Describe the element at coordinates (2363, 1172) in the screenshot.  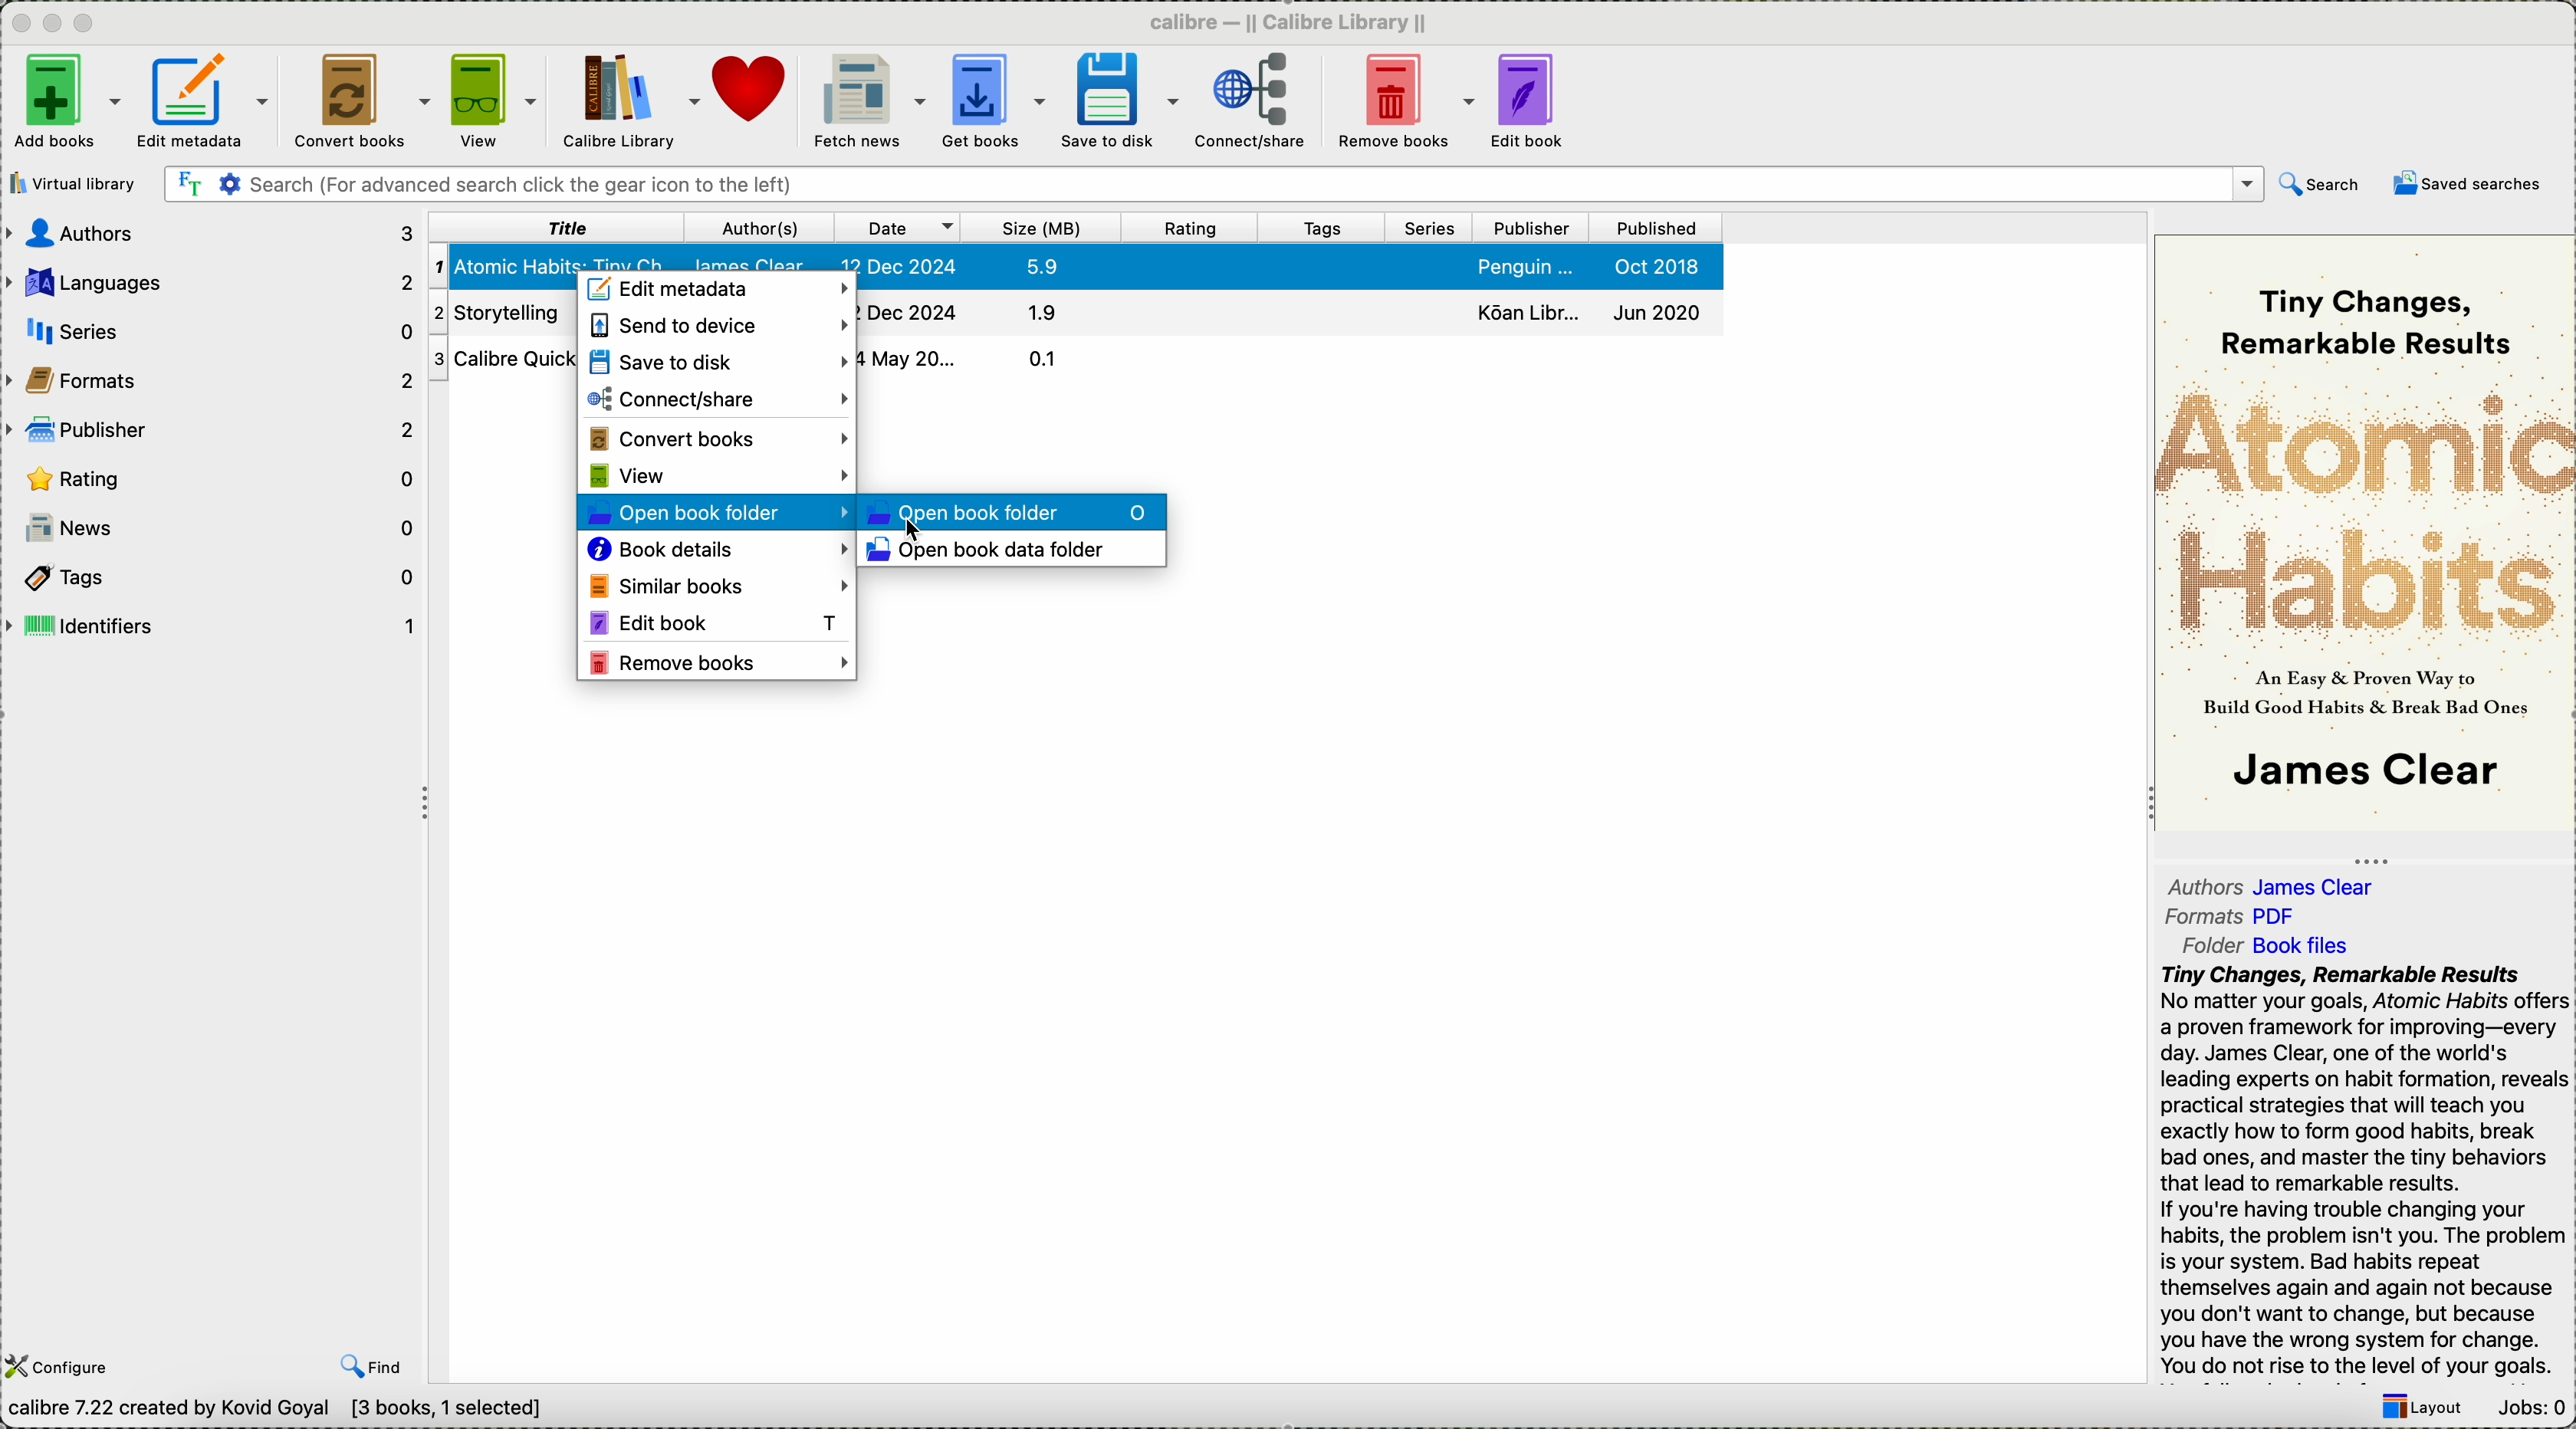
I see `summary` at that location.